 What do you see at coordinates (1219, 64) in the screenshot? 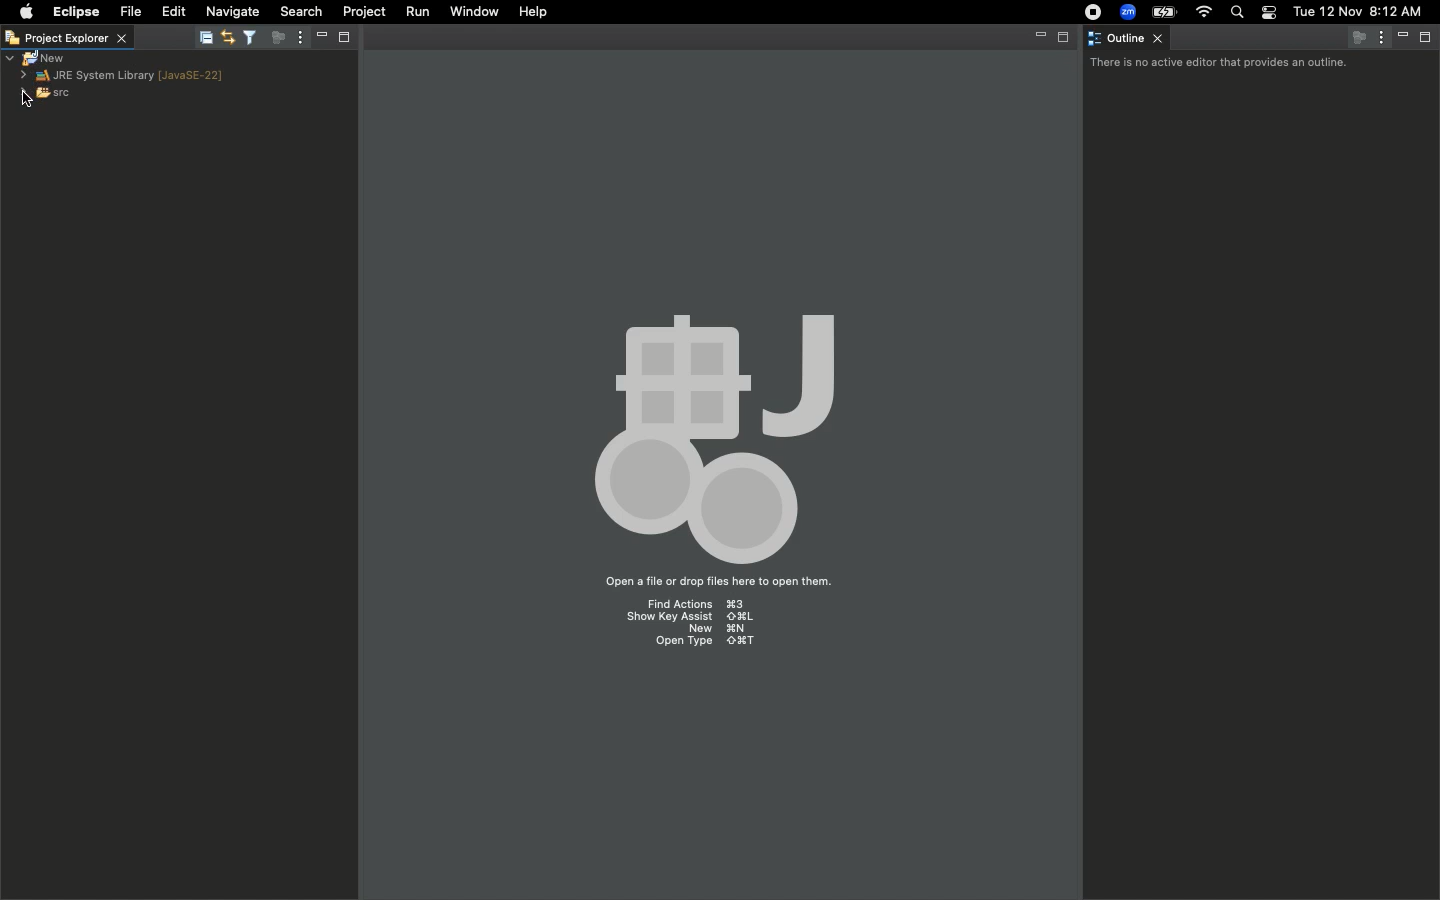
I see `There is no active editor that provides an outline` at bounding box center [1219, 64].